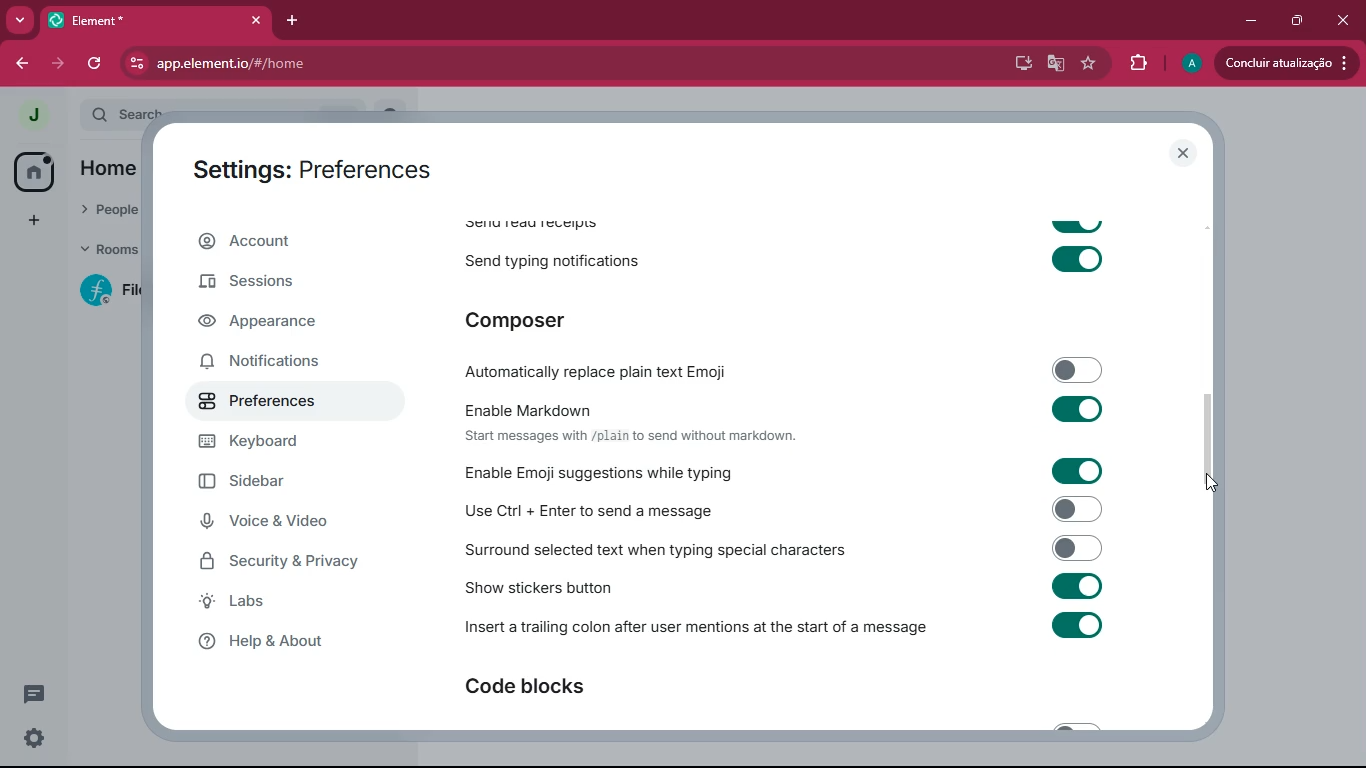 The height and width of the screenshot is (768, 1366). What do you see at coordinates (30, 739) in the screenshot?
I see `settings` at bounding box center [30, 739].